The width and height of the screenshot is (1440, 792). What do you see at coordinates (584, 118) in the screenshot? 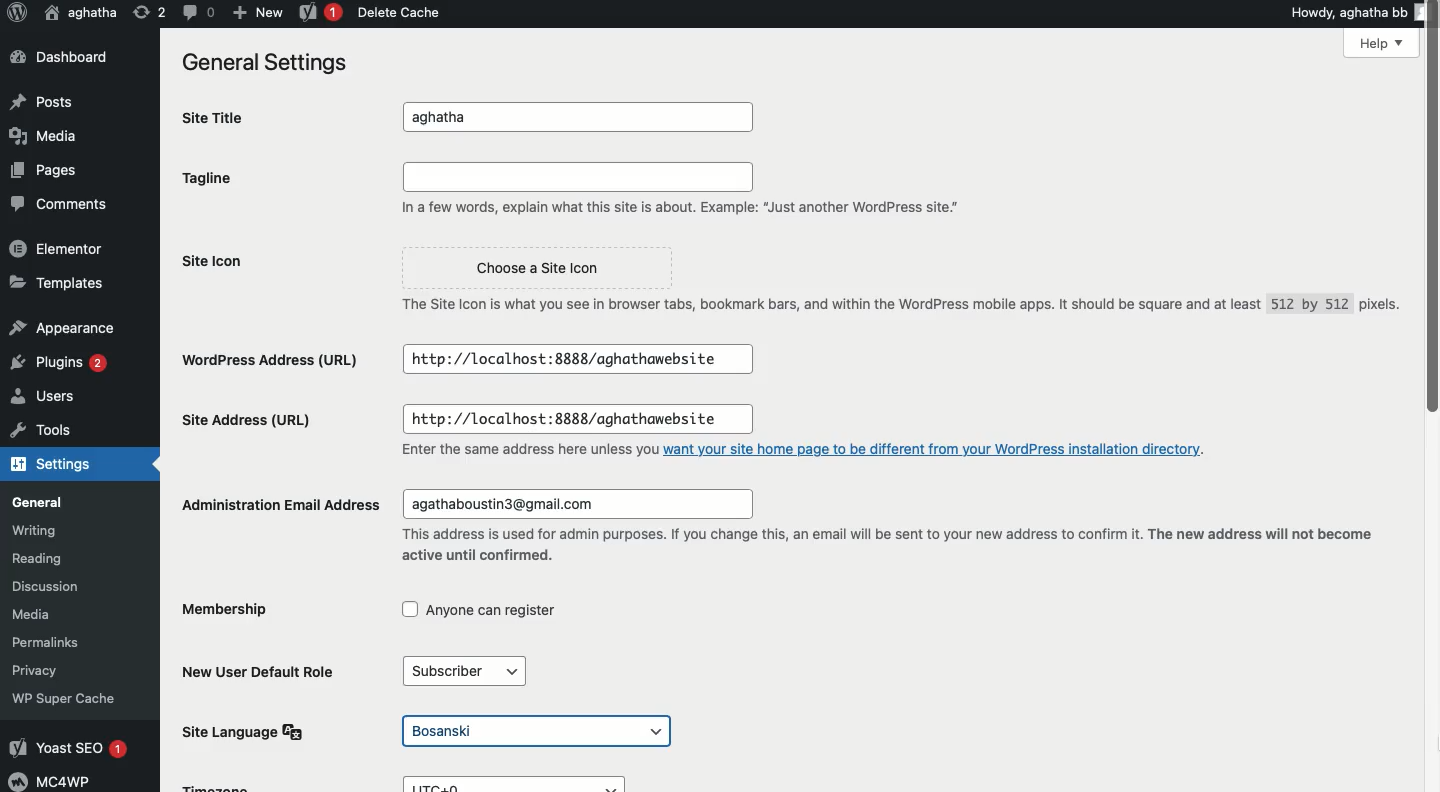
I see `aghatha` at bounding box center [584, 118].